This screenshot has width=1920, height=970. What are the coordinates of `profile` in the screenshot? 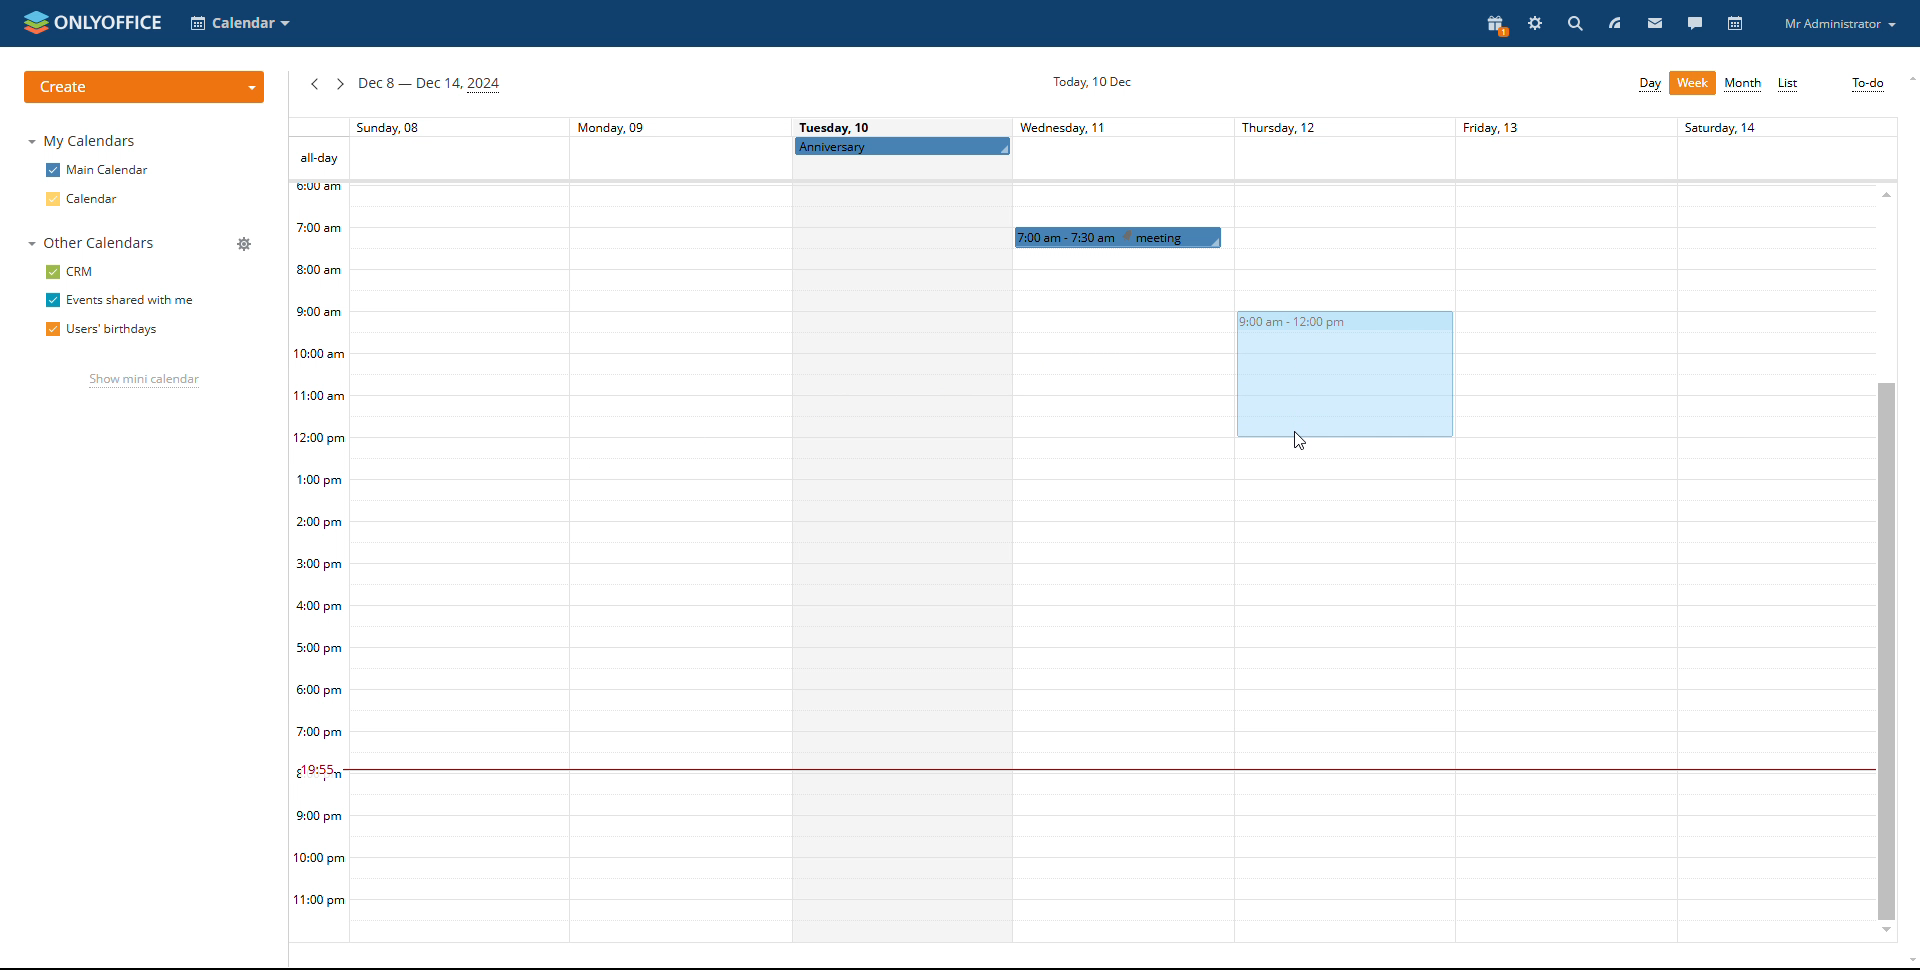 It's located at (1839, 24).